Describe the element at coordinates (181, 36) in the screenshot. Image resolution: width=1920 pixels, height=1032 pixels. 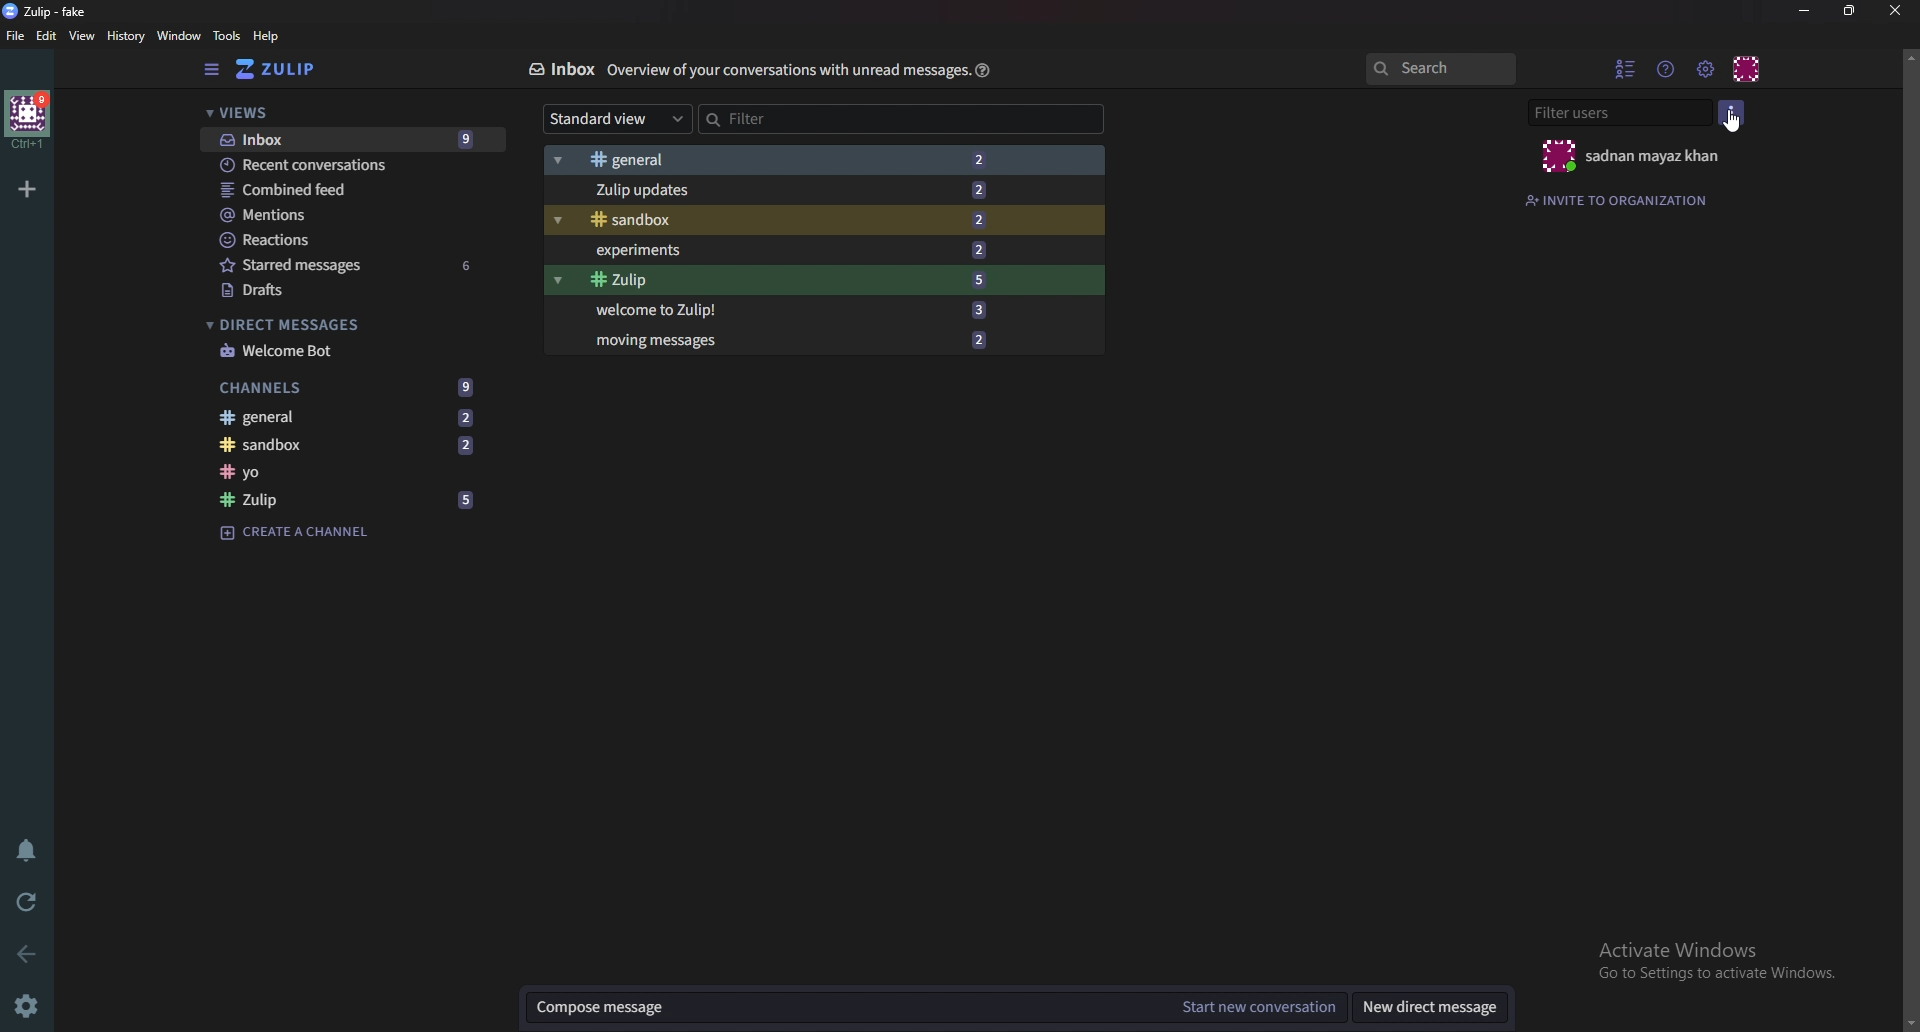
I see `Window` at that location.